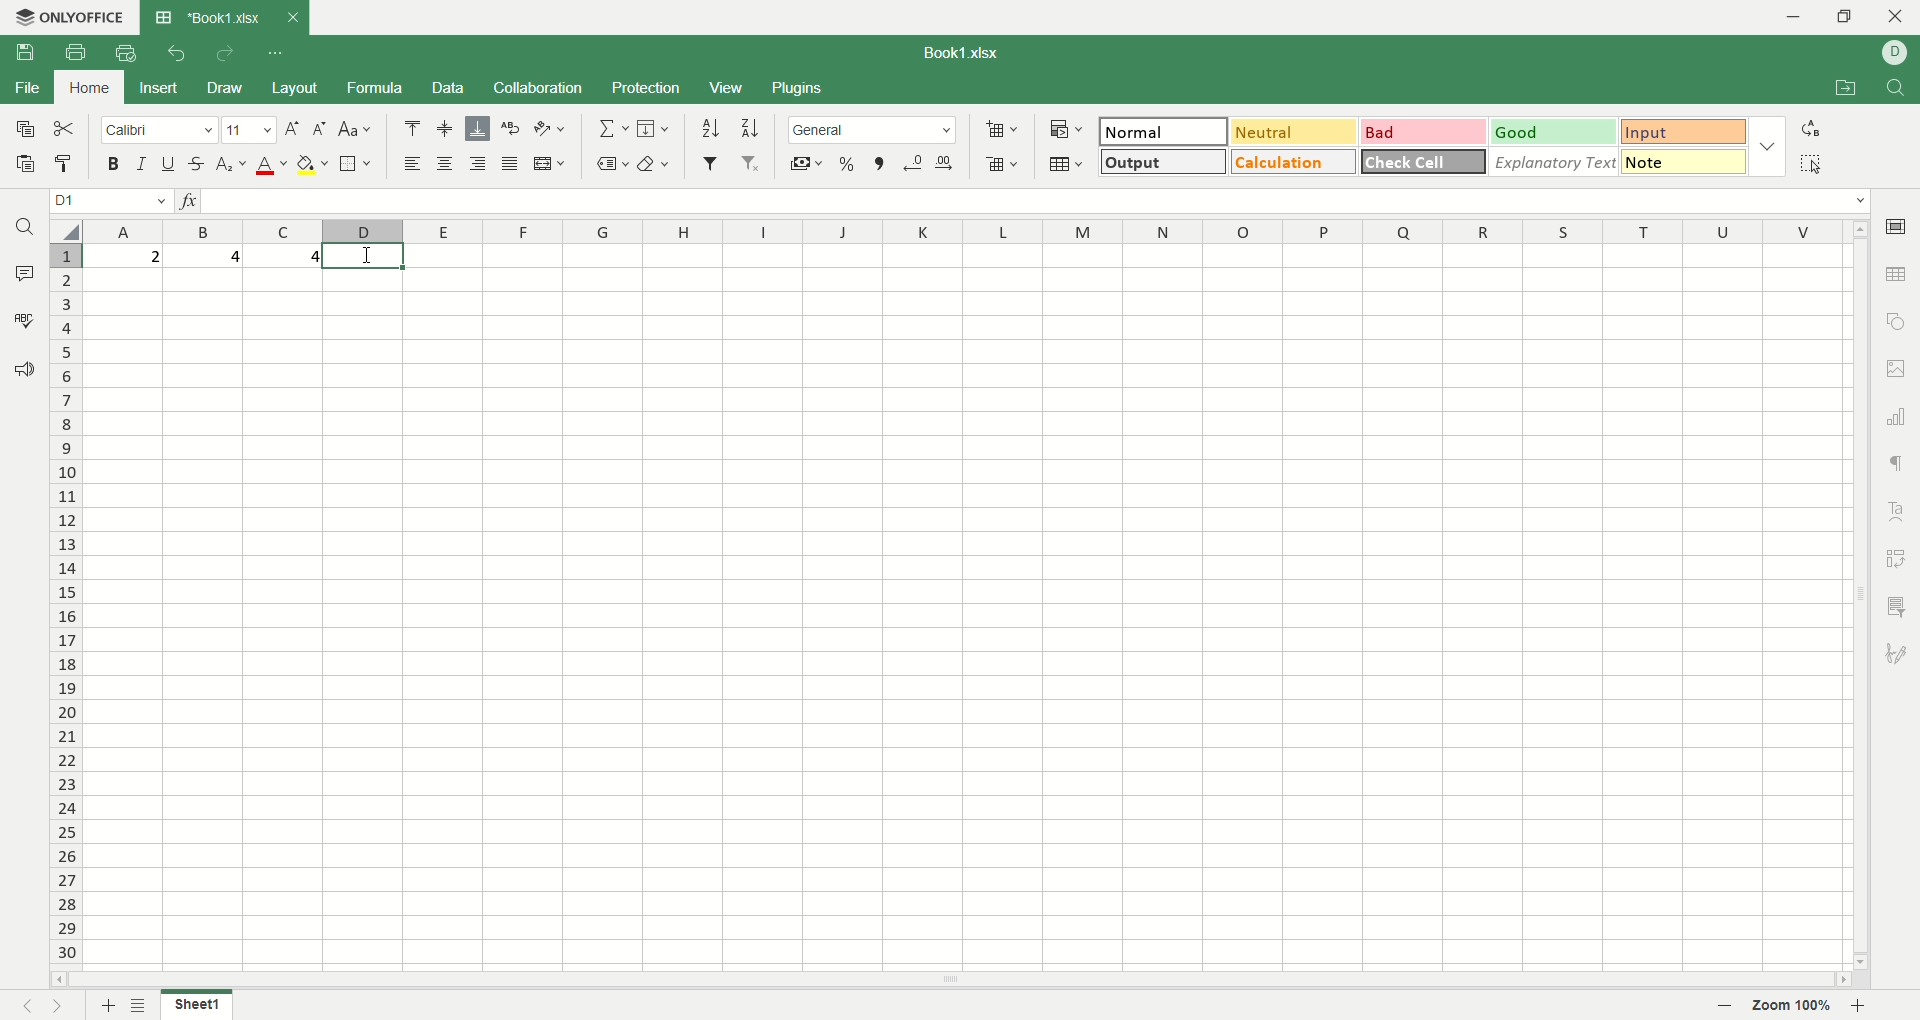 This screenshot has height=1020, width=1920. What do you see at coordinates (125, 53) in the screenshot?
I see `quick PRINT` at bounding box center [125, 53].